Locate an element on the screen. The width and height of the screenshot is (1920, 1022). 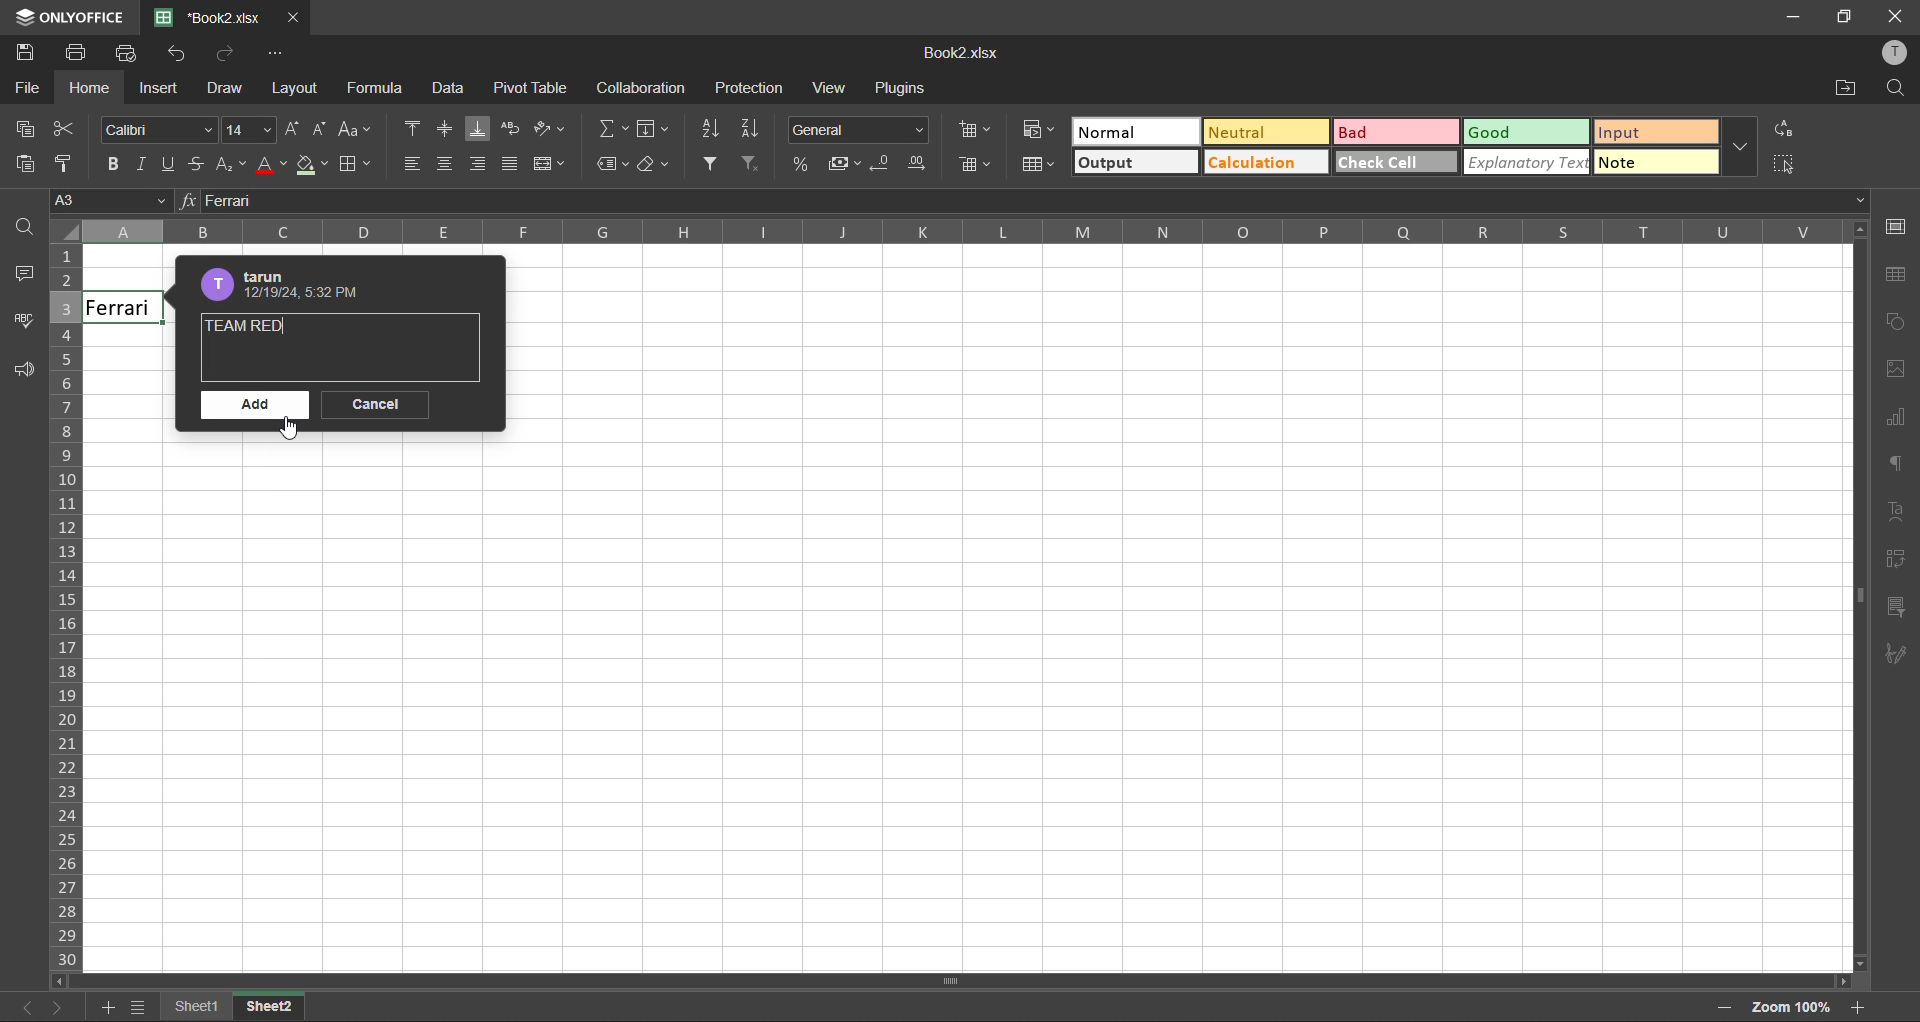
cell address is located at coordinates (108, 203).